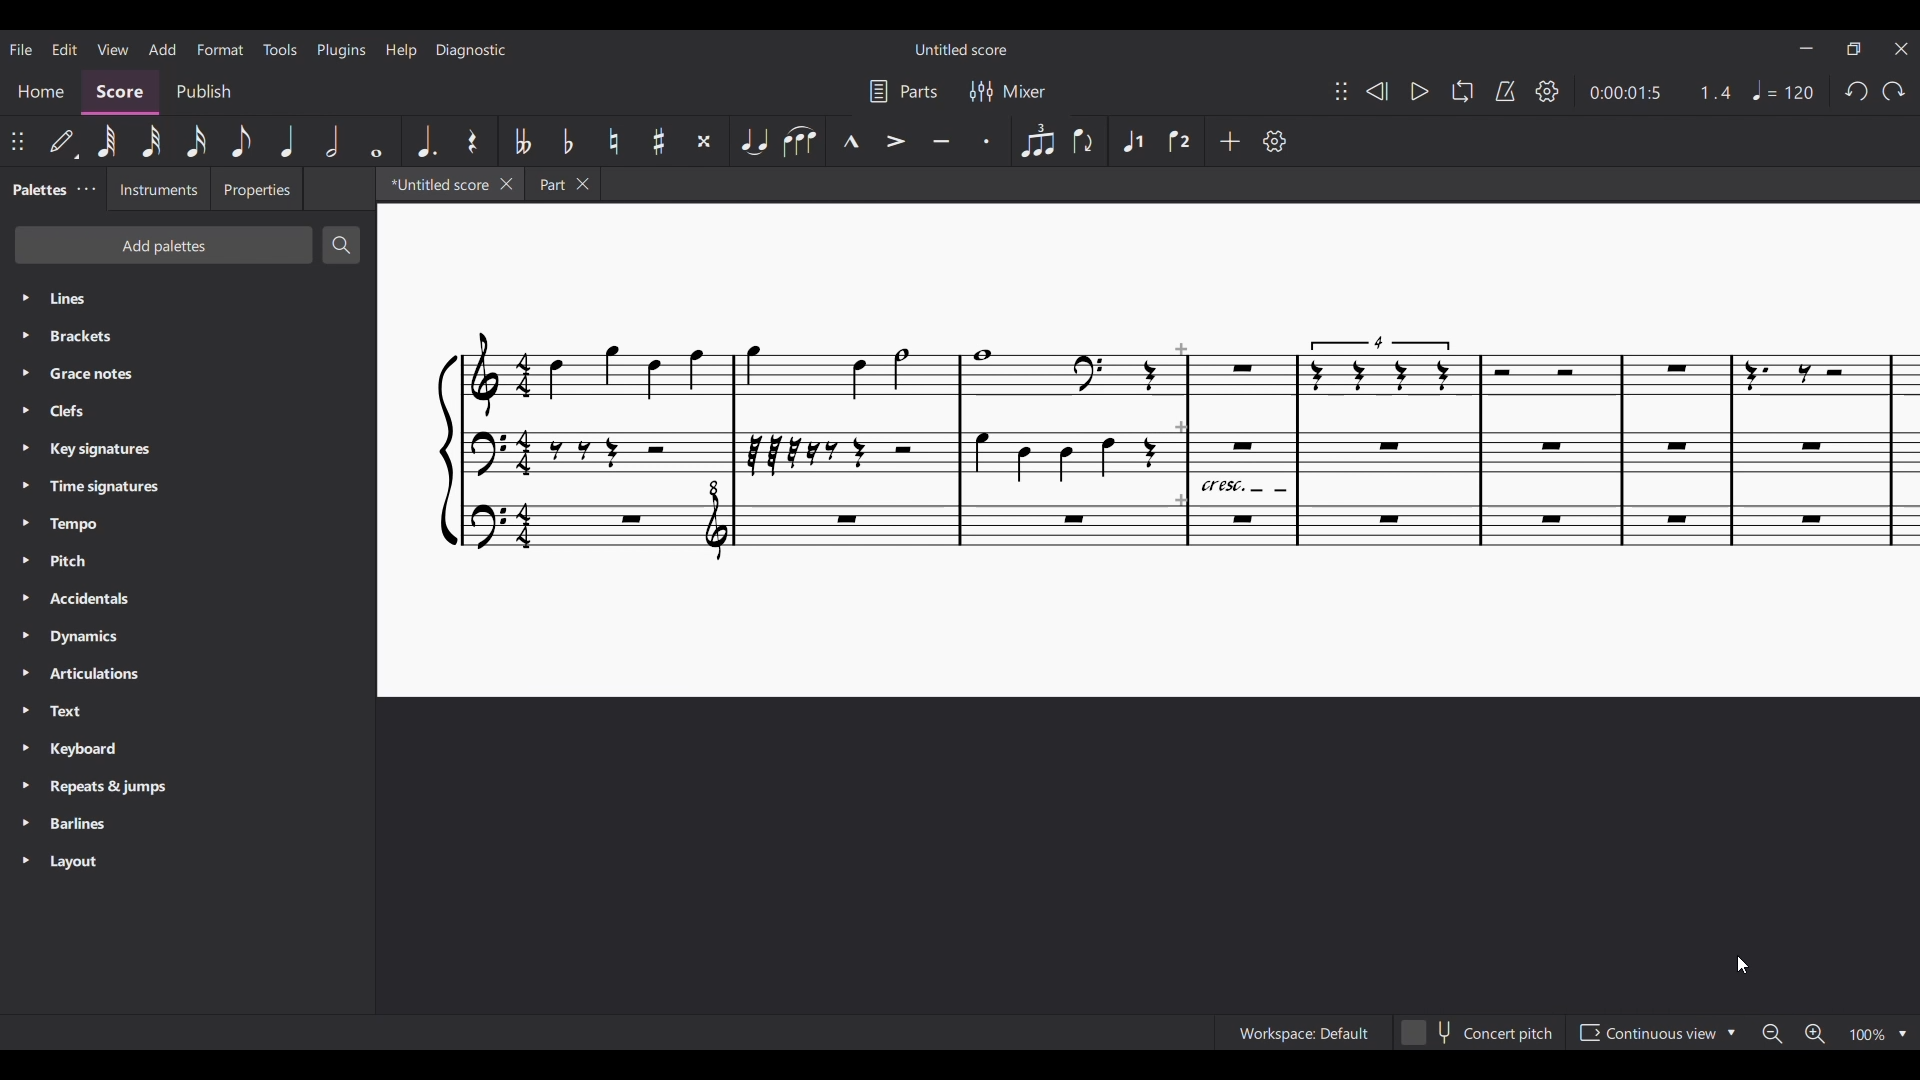 The width and height of the screenshot is (1920, 1080). Describe the element at coordinates (221, 48) in the screenshot. I see `Format menu` at that location.